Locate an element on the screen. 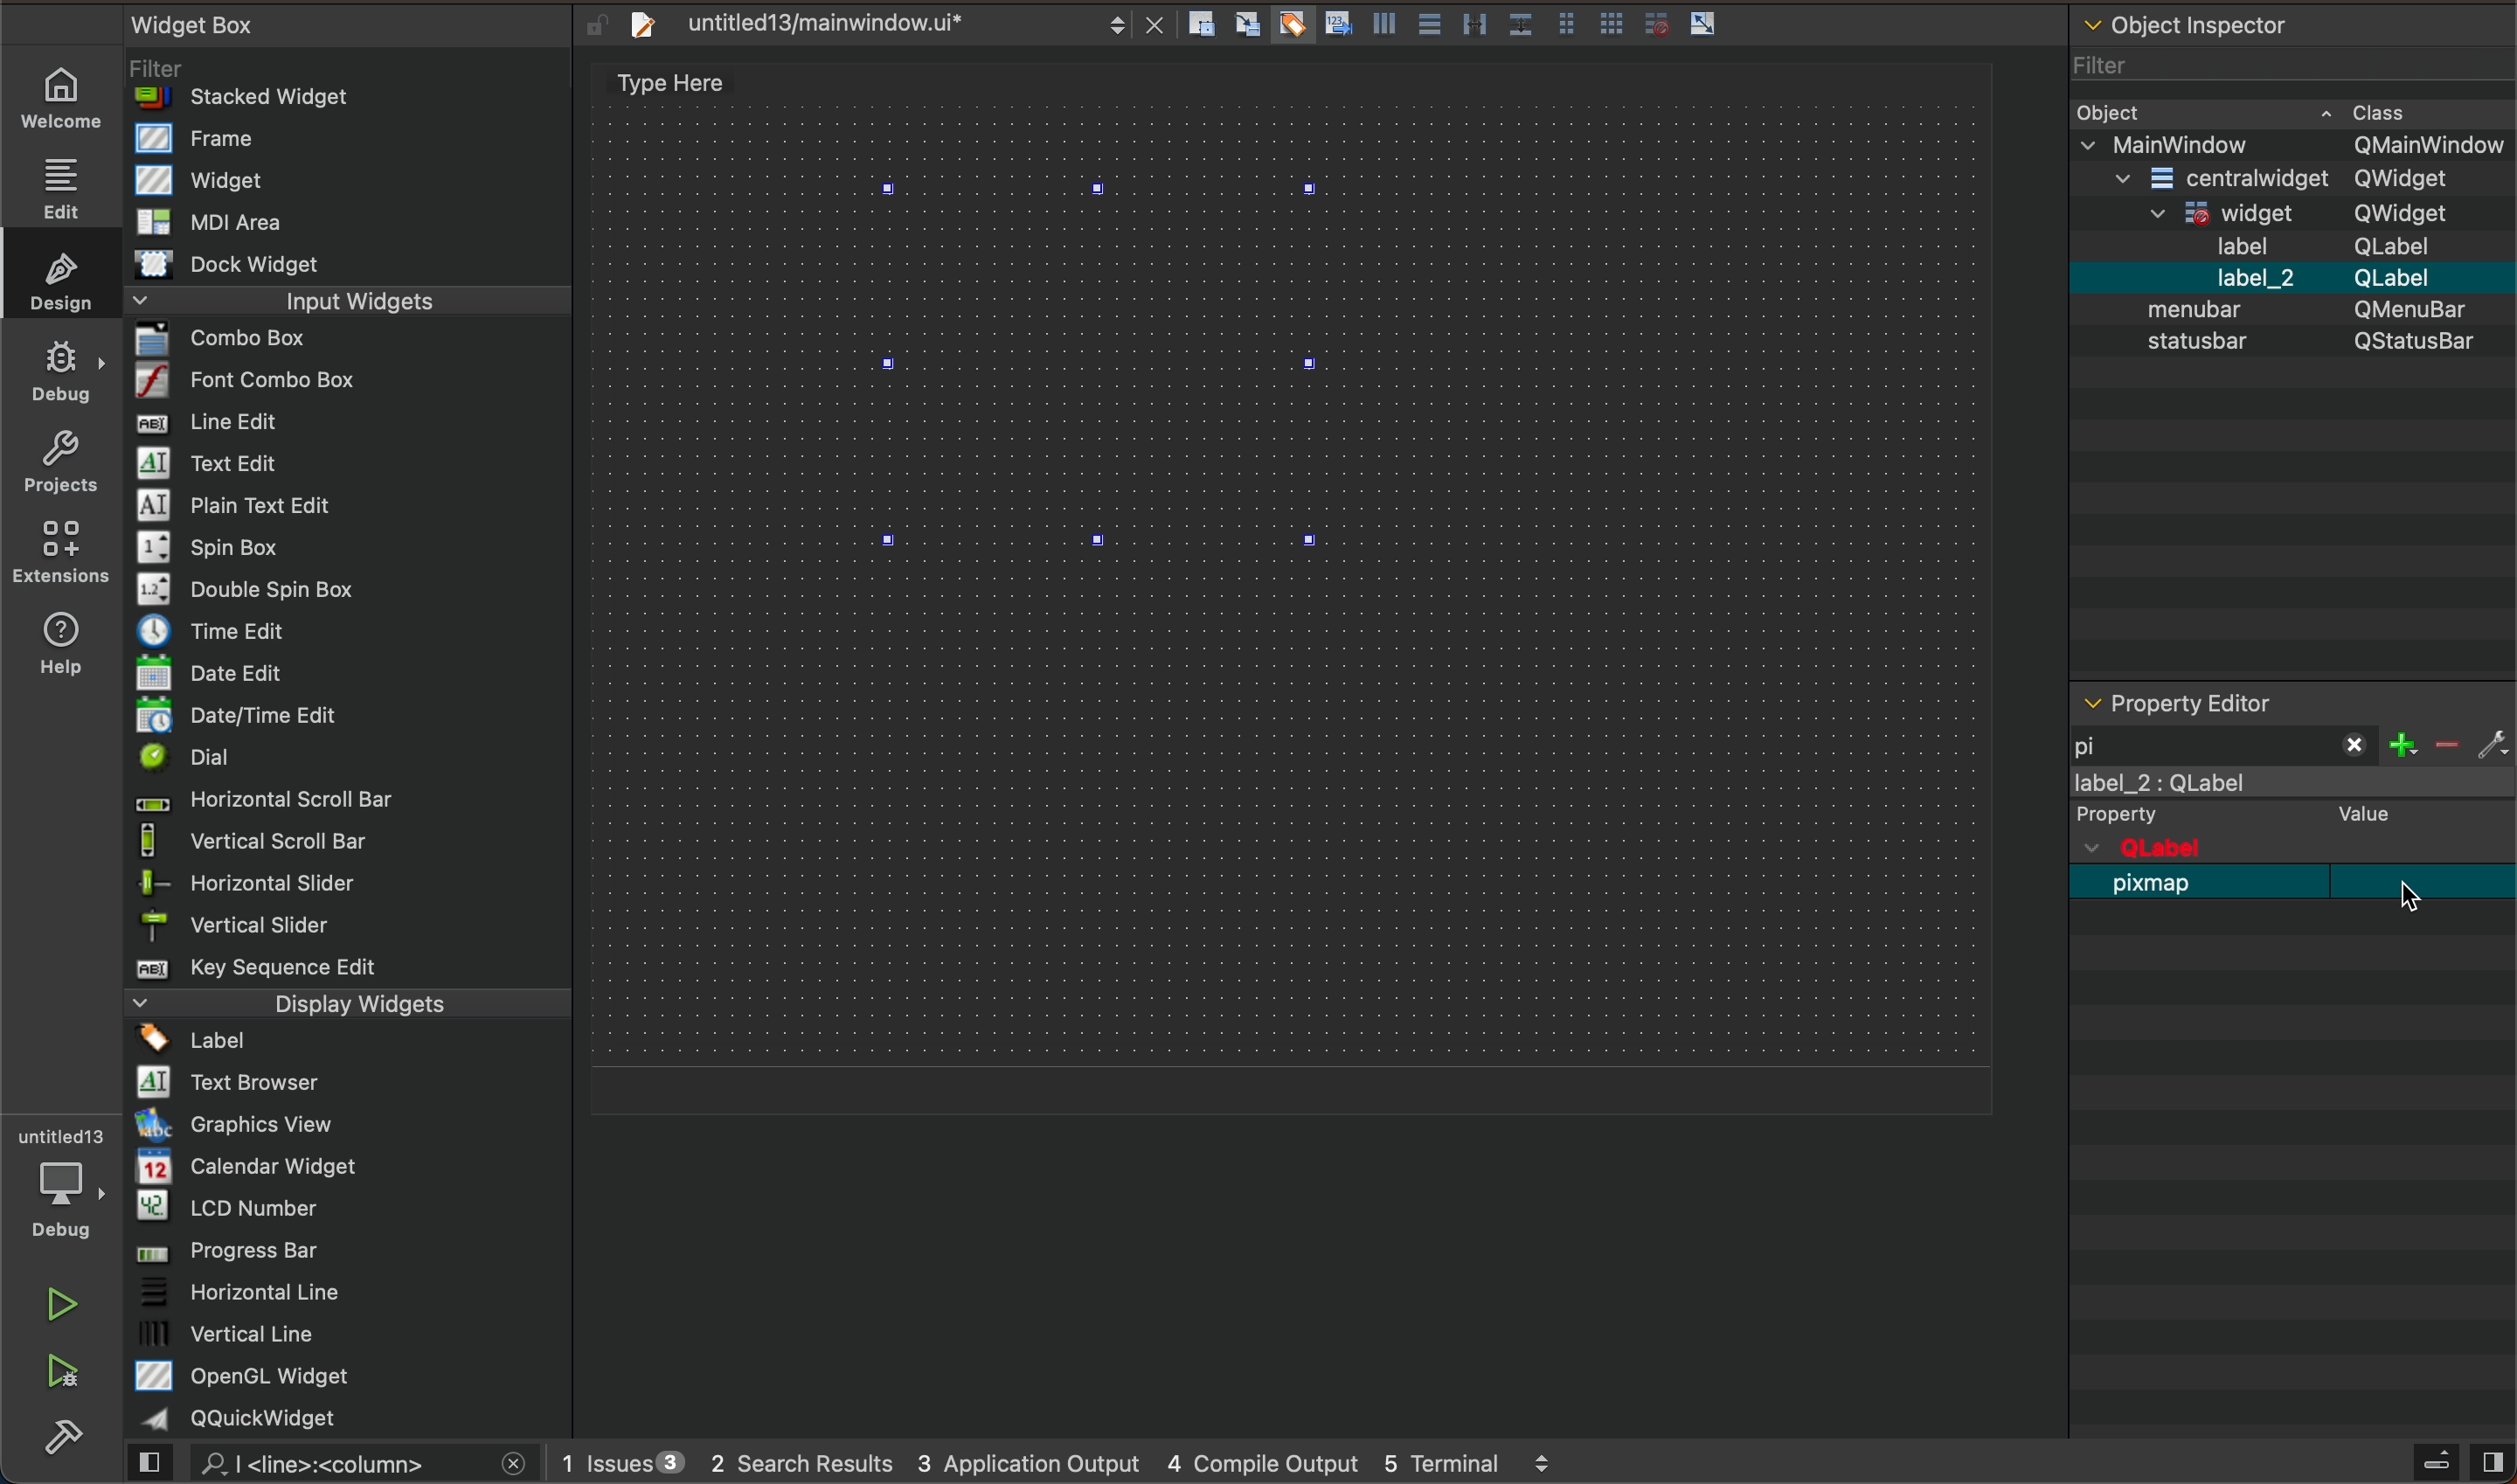 This screenshot has width=2517, height=1484. label is located at coordinates (2296, 802).